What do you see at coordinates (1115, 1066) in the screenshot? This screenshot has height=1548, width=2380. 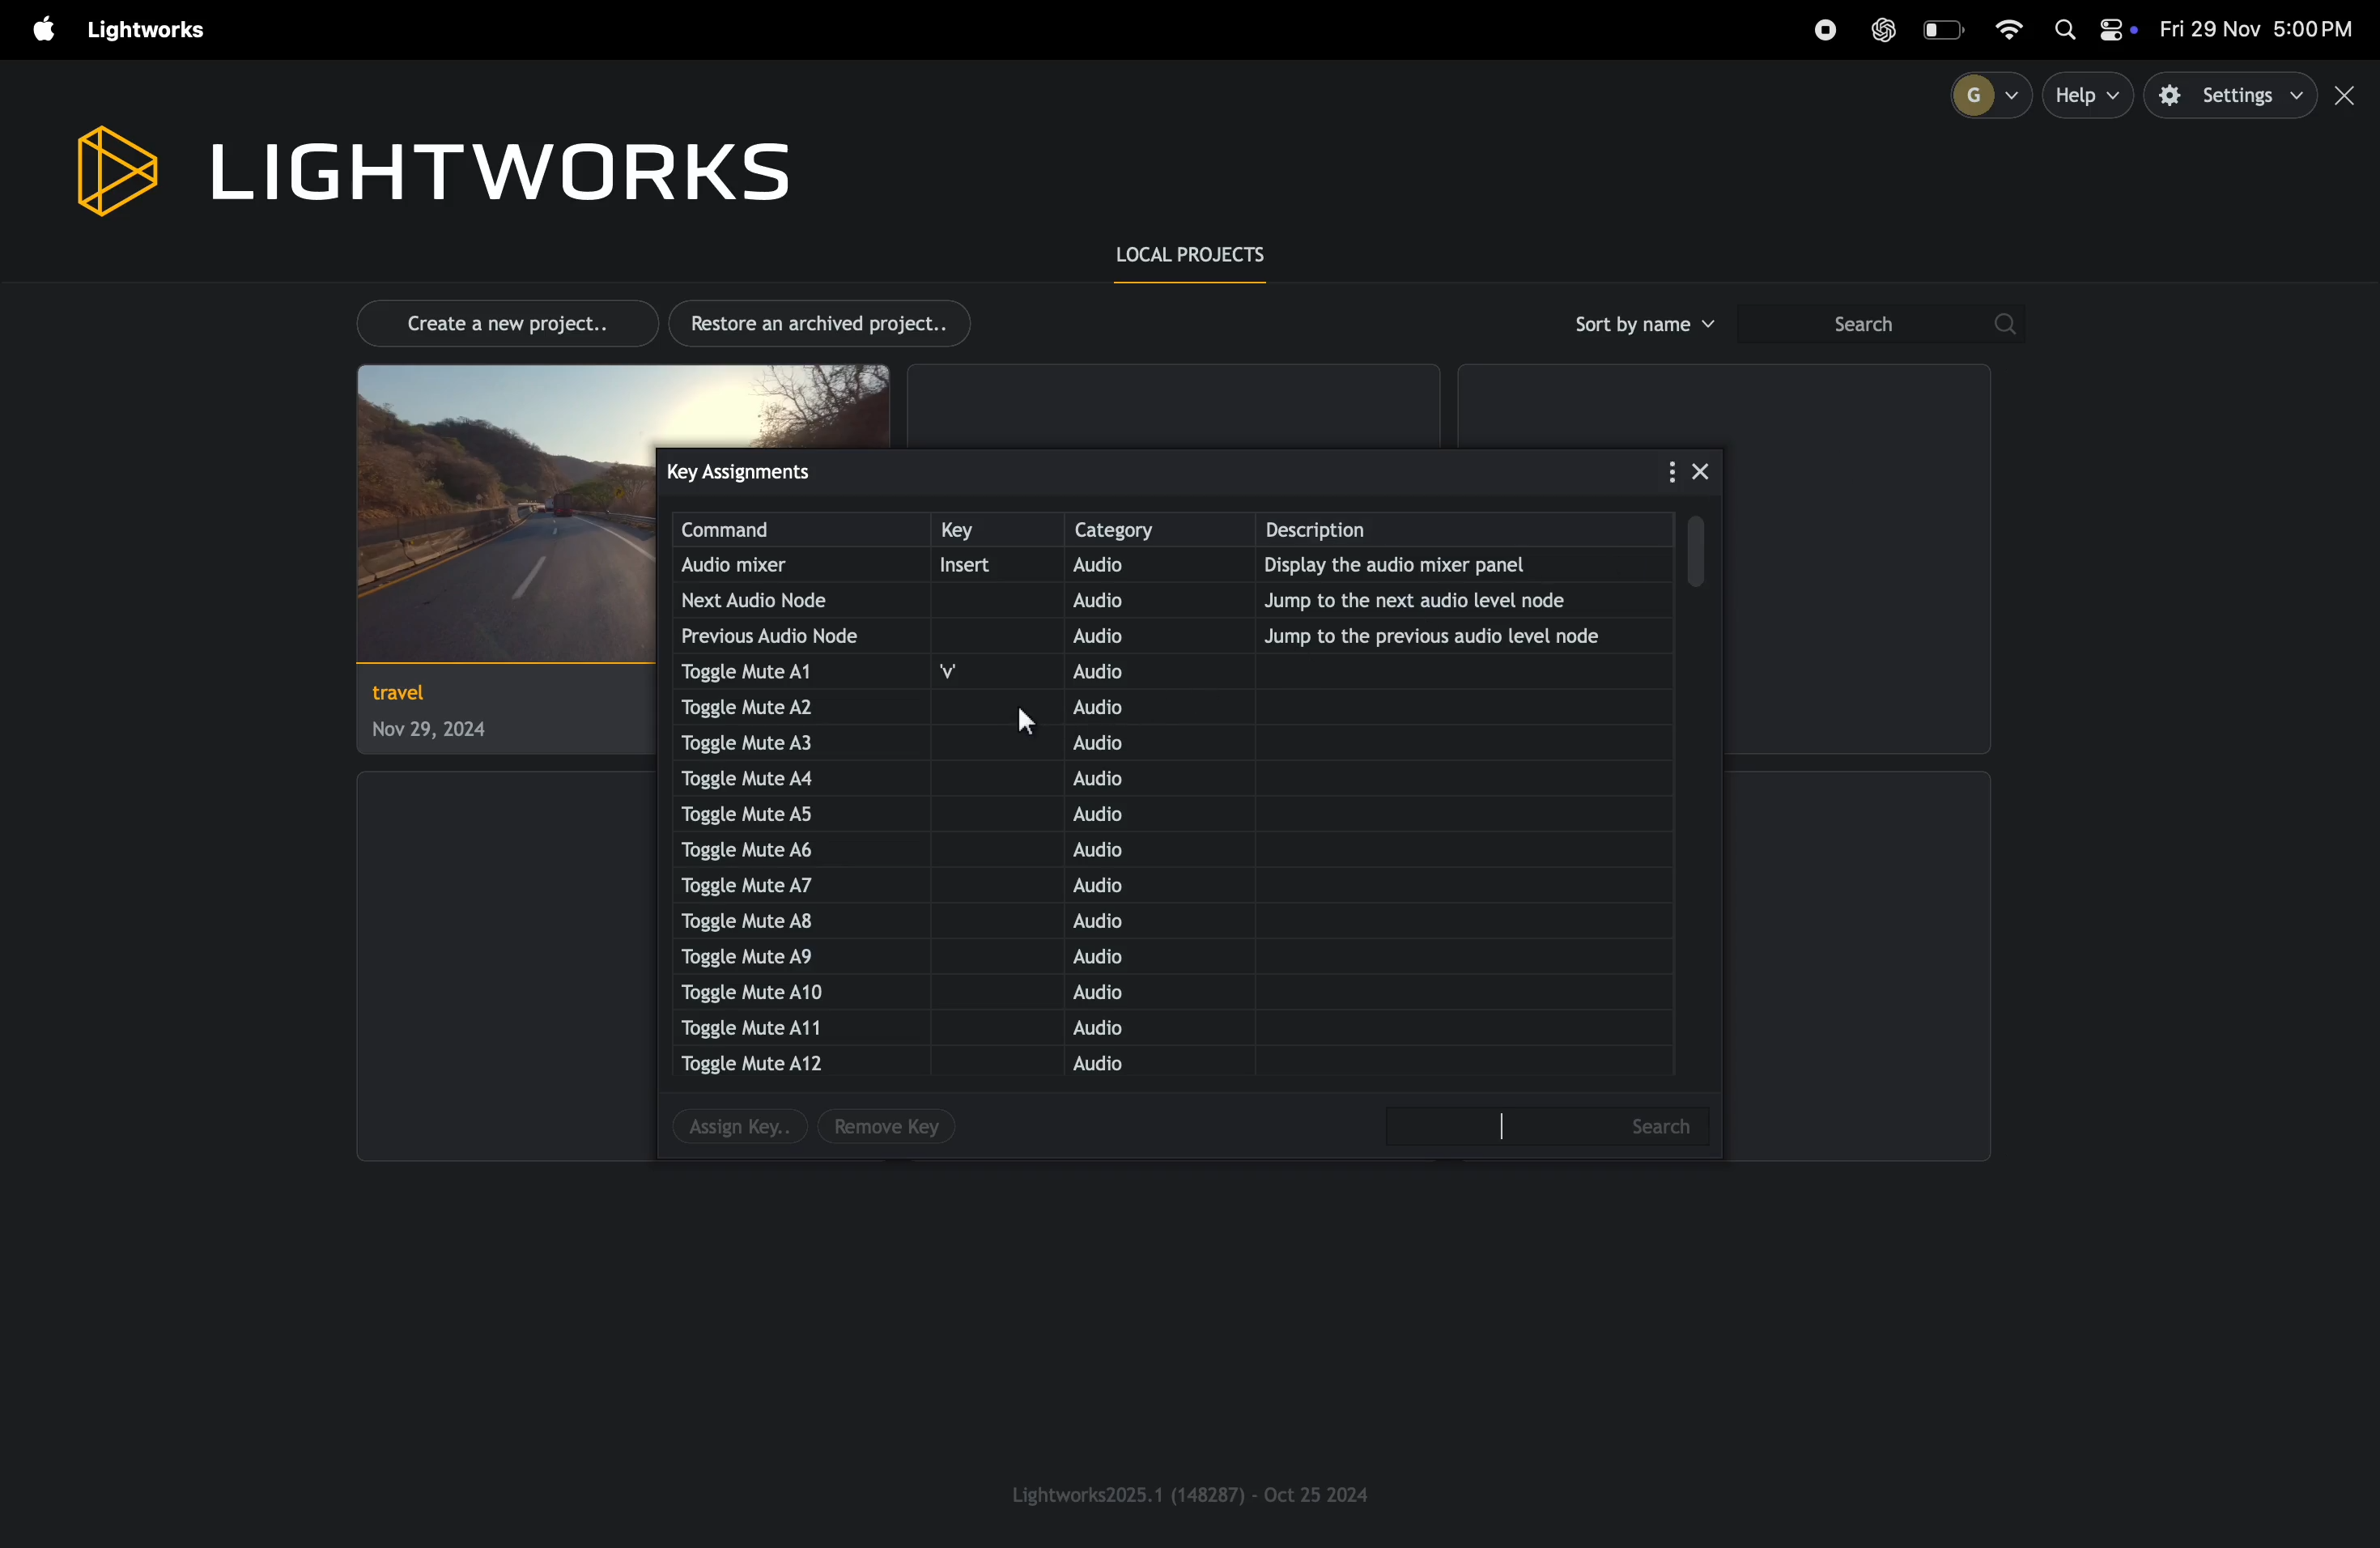 I see `audio` at bounding box center [1115, 1066].